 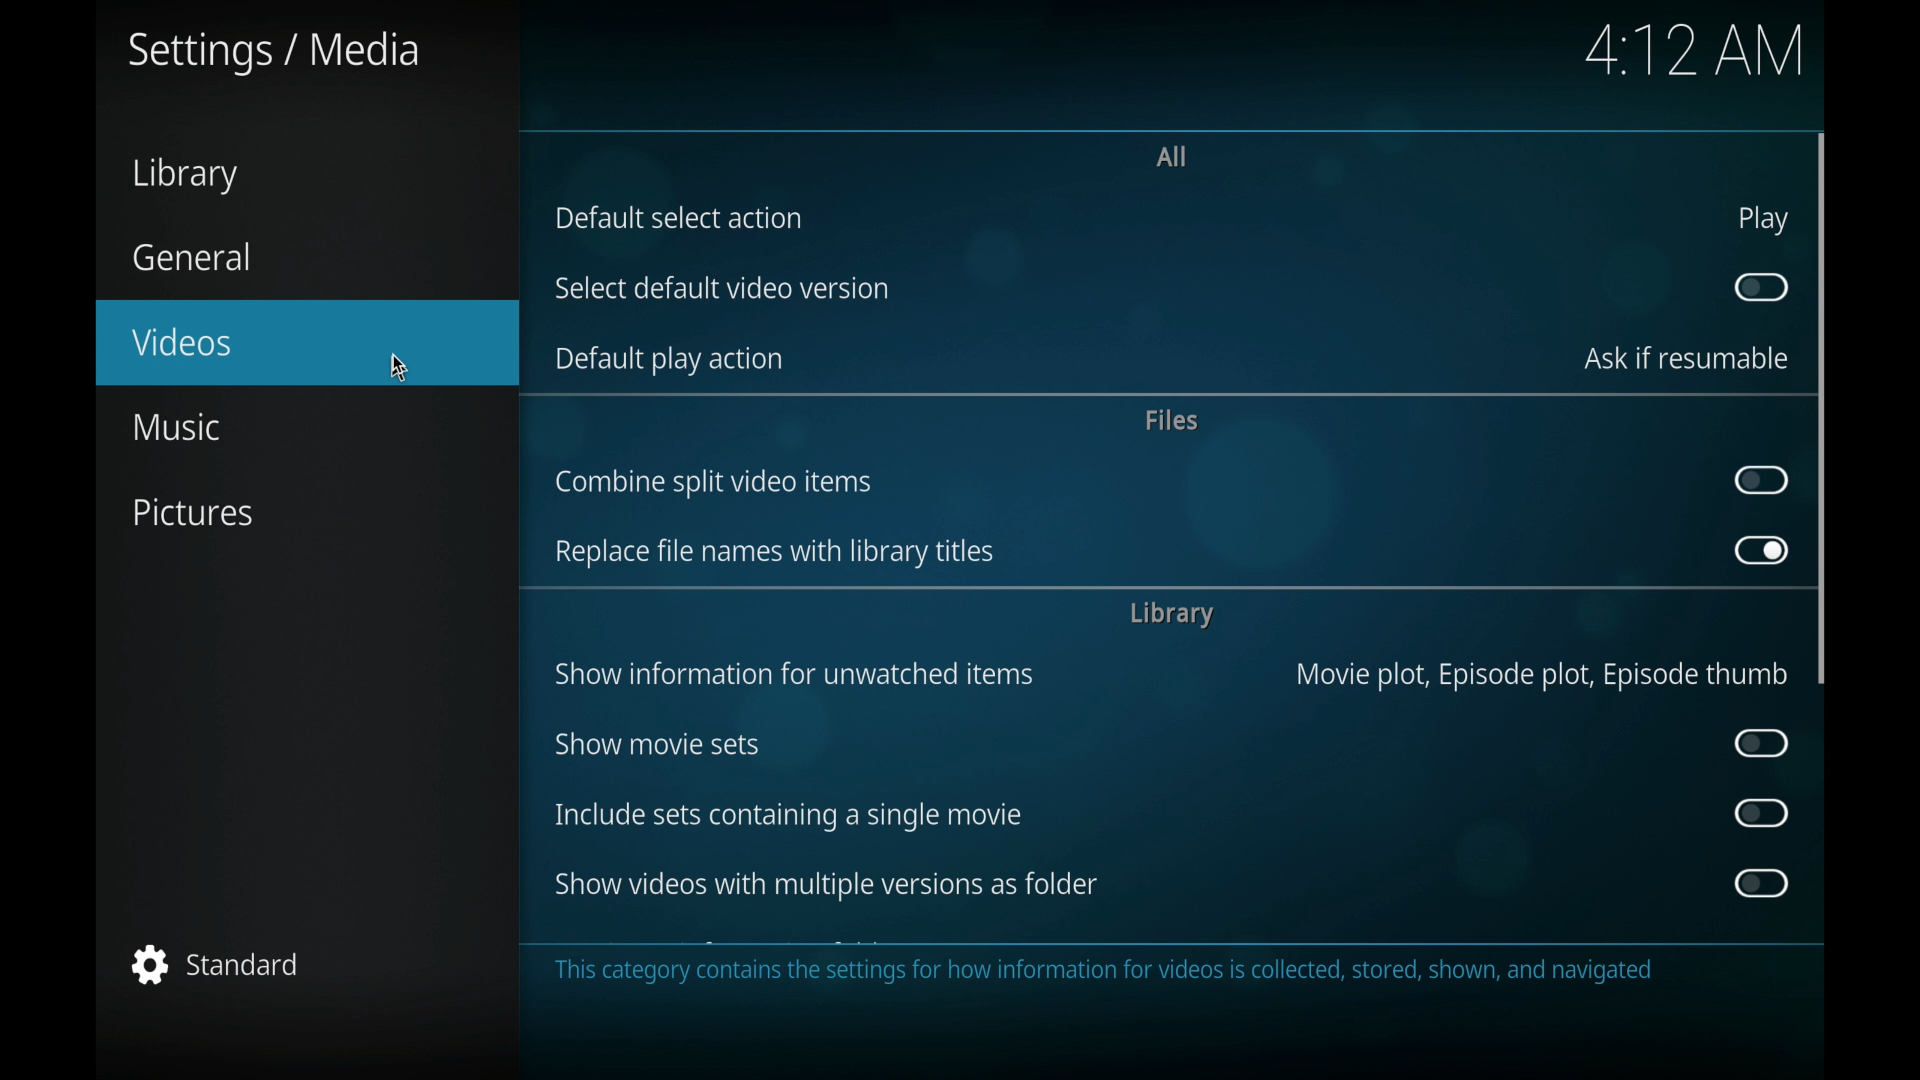 What do you see at coordinates (1686, 360) in the screenshot?
I see `ask if resumable` at bounding box center [1686, 360].